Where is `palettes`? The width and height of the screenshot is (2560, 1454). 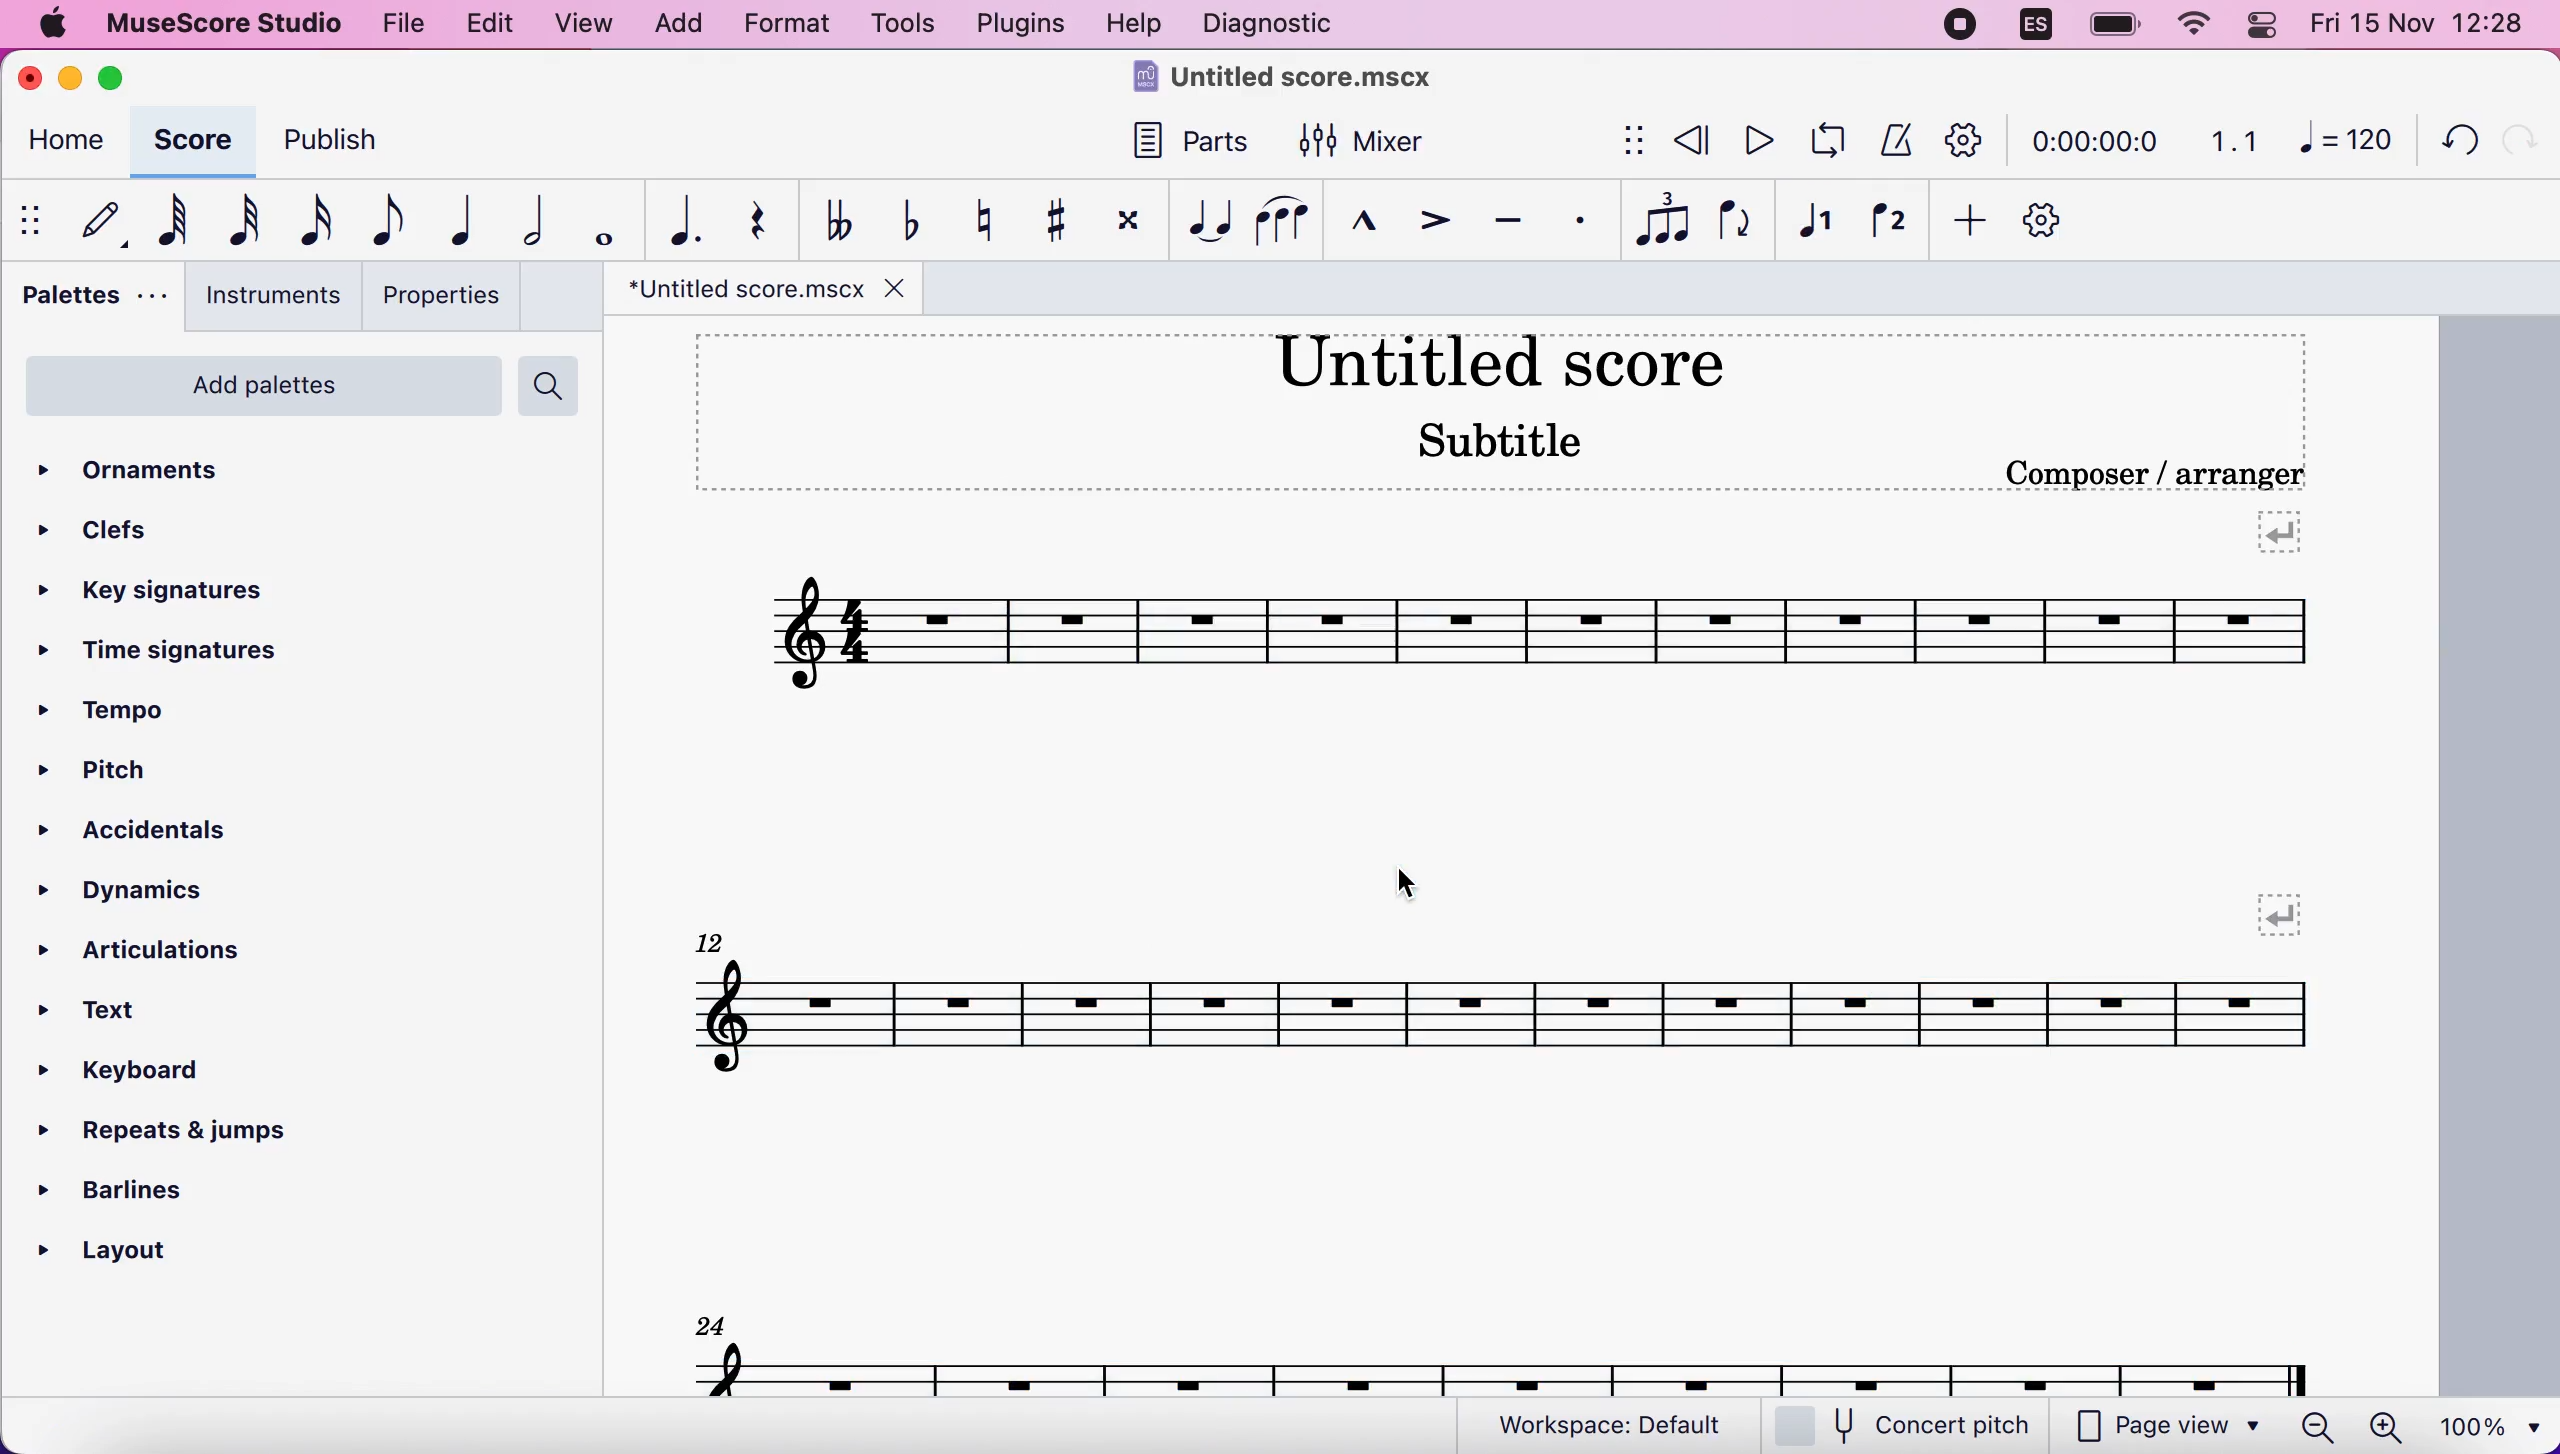
palettes is located at coordinates (88, 301).